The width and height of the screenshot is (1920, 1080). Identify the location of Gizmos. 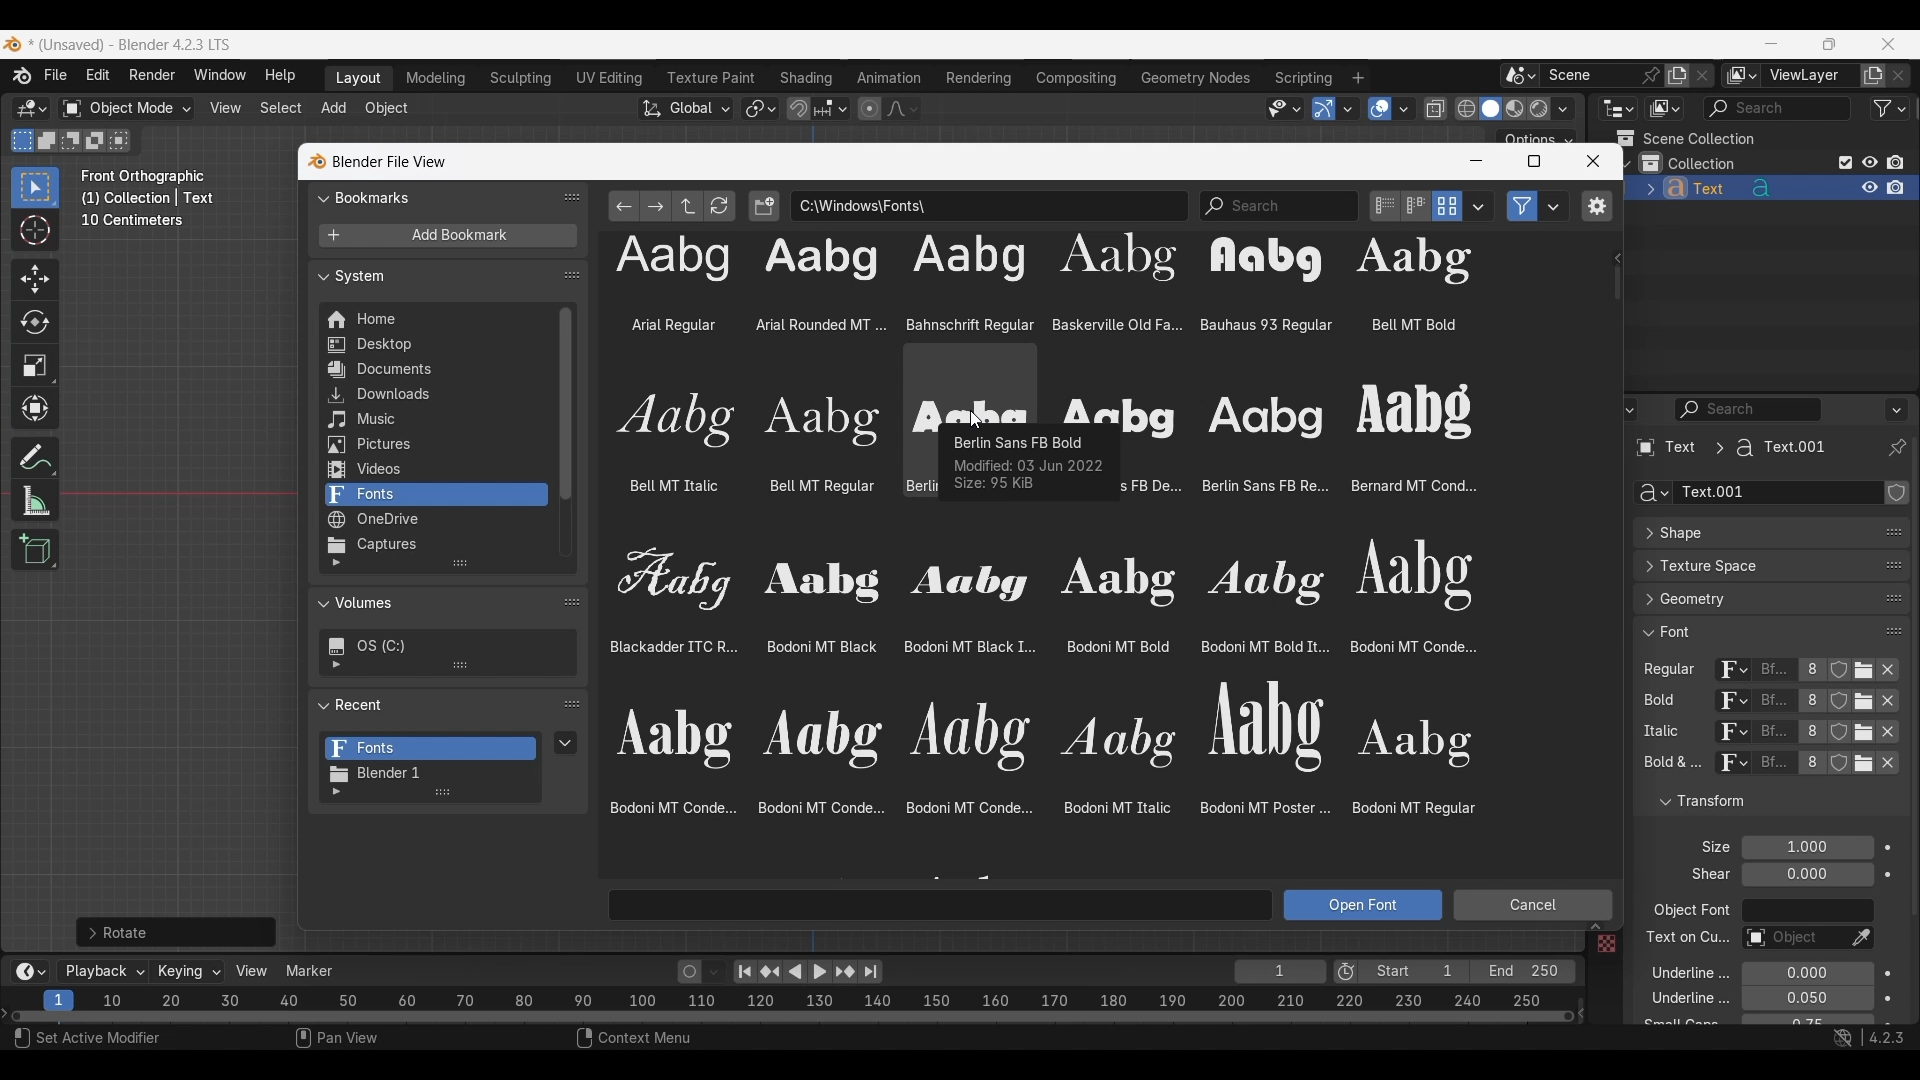
(1348, 108).